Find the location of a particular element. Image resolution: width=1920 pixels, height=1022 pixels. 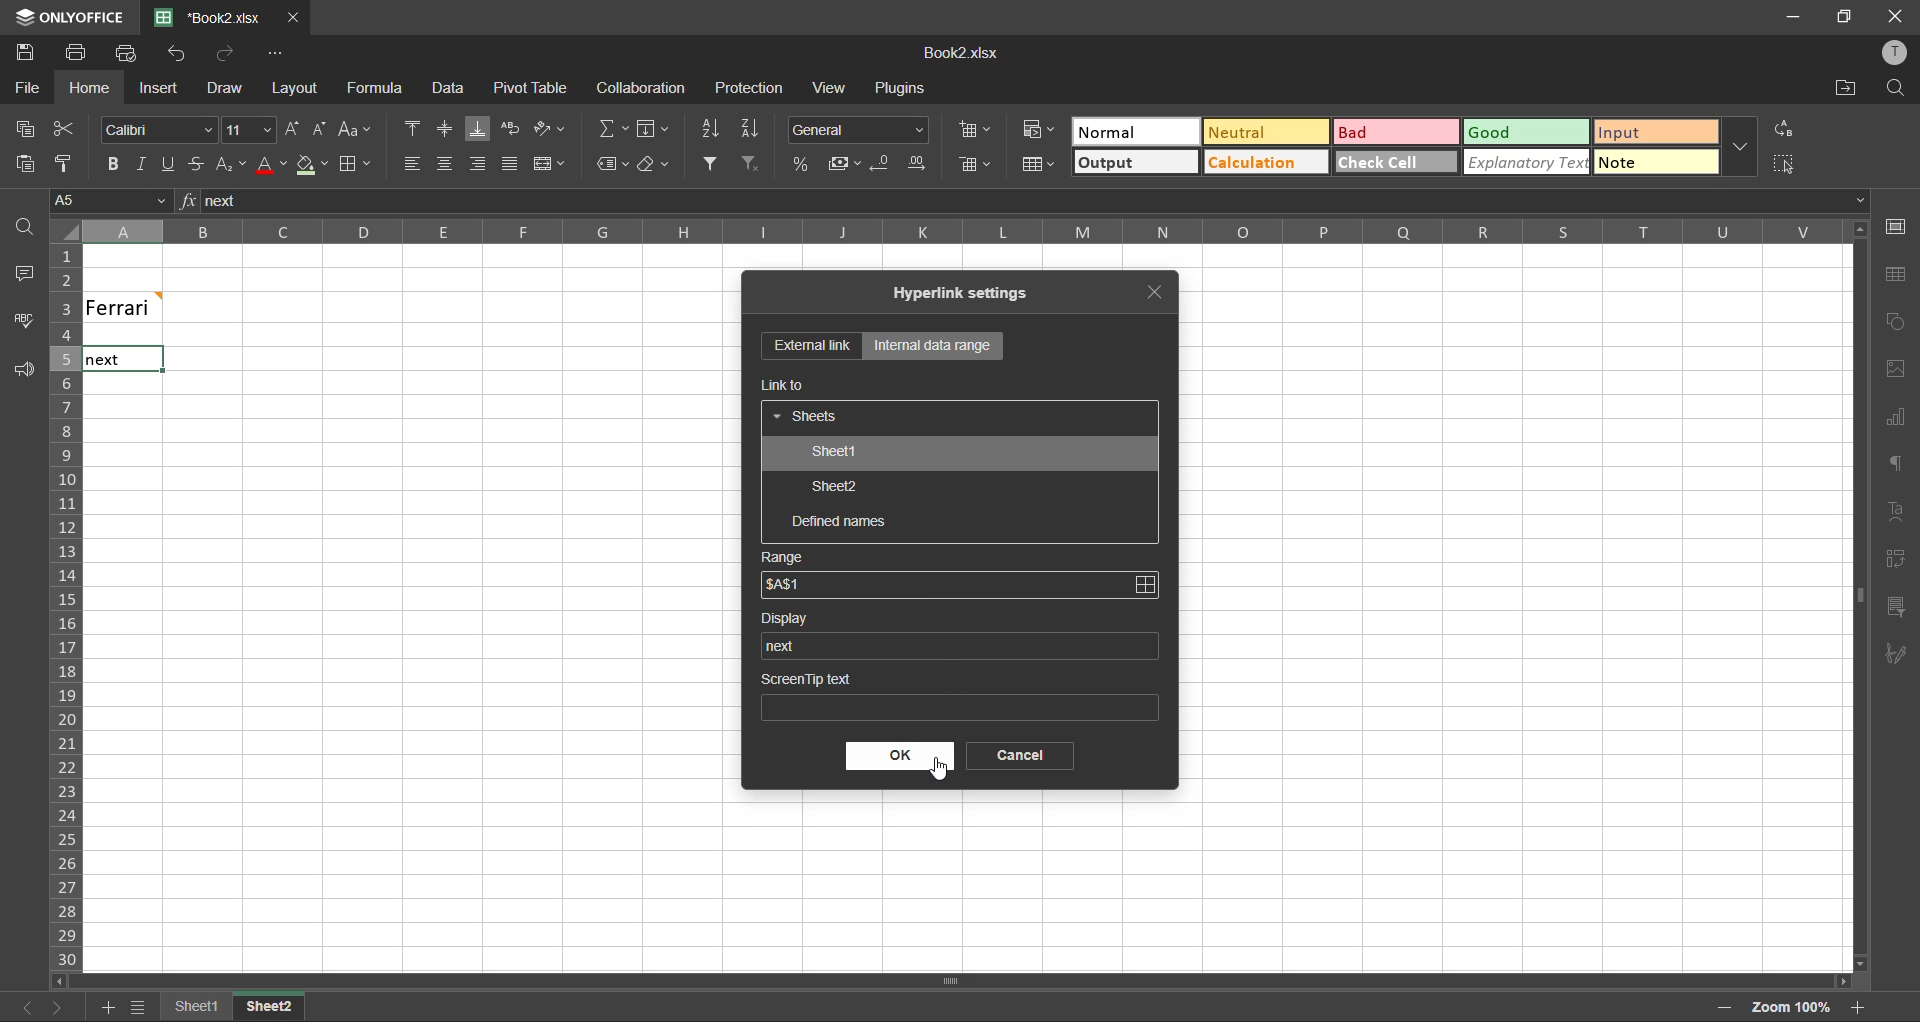

range is located at coordinates (783, 558).